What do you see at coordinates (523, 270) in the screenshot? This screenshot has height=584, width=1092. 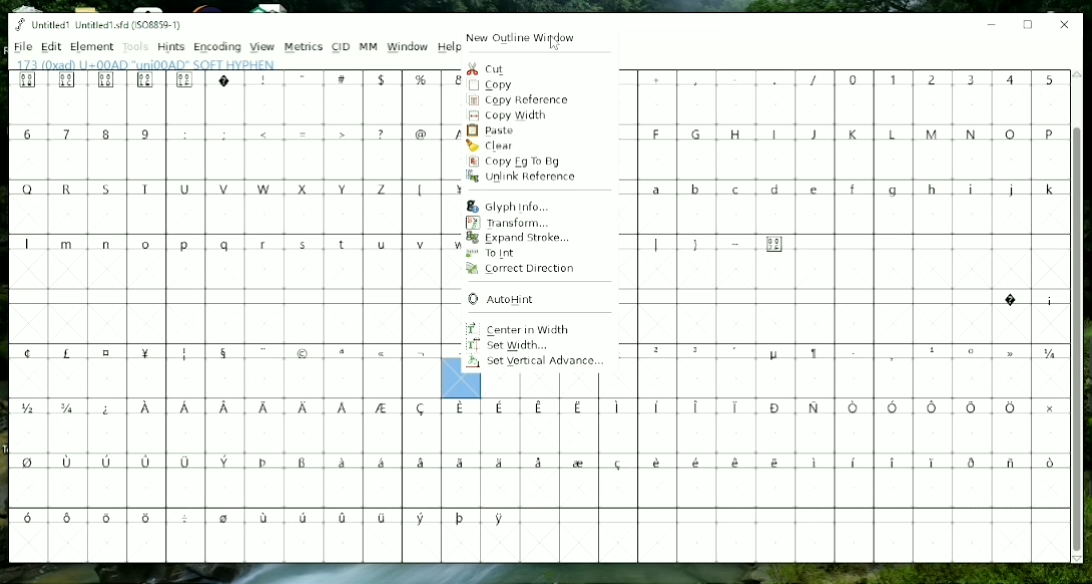 I see `Correct Direction` at bounding box center [523, 270].